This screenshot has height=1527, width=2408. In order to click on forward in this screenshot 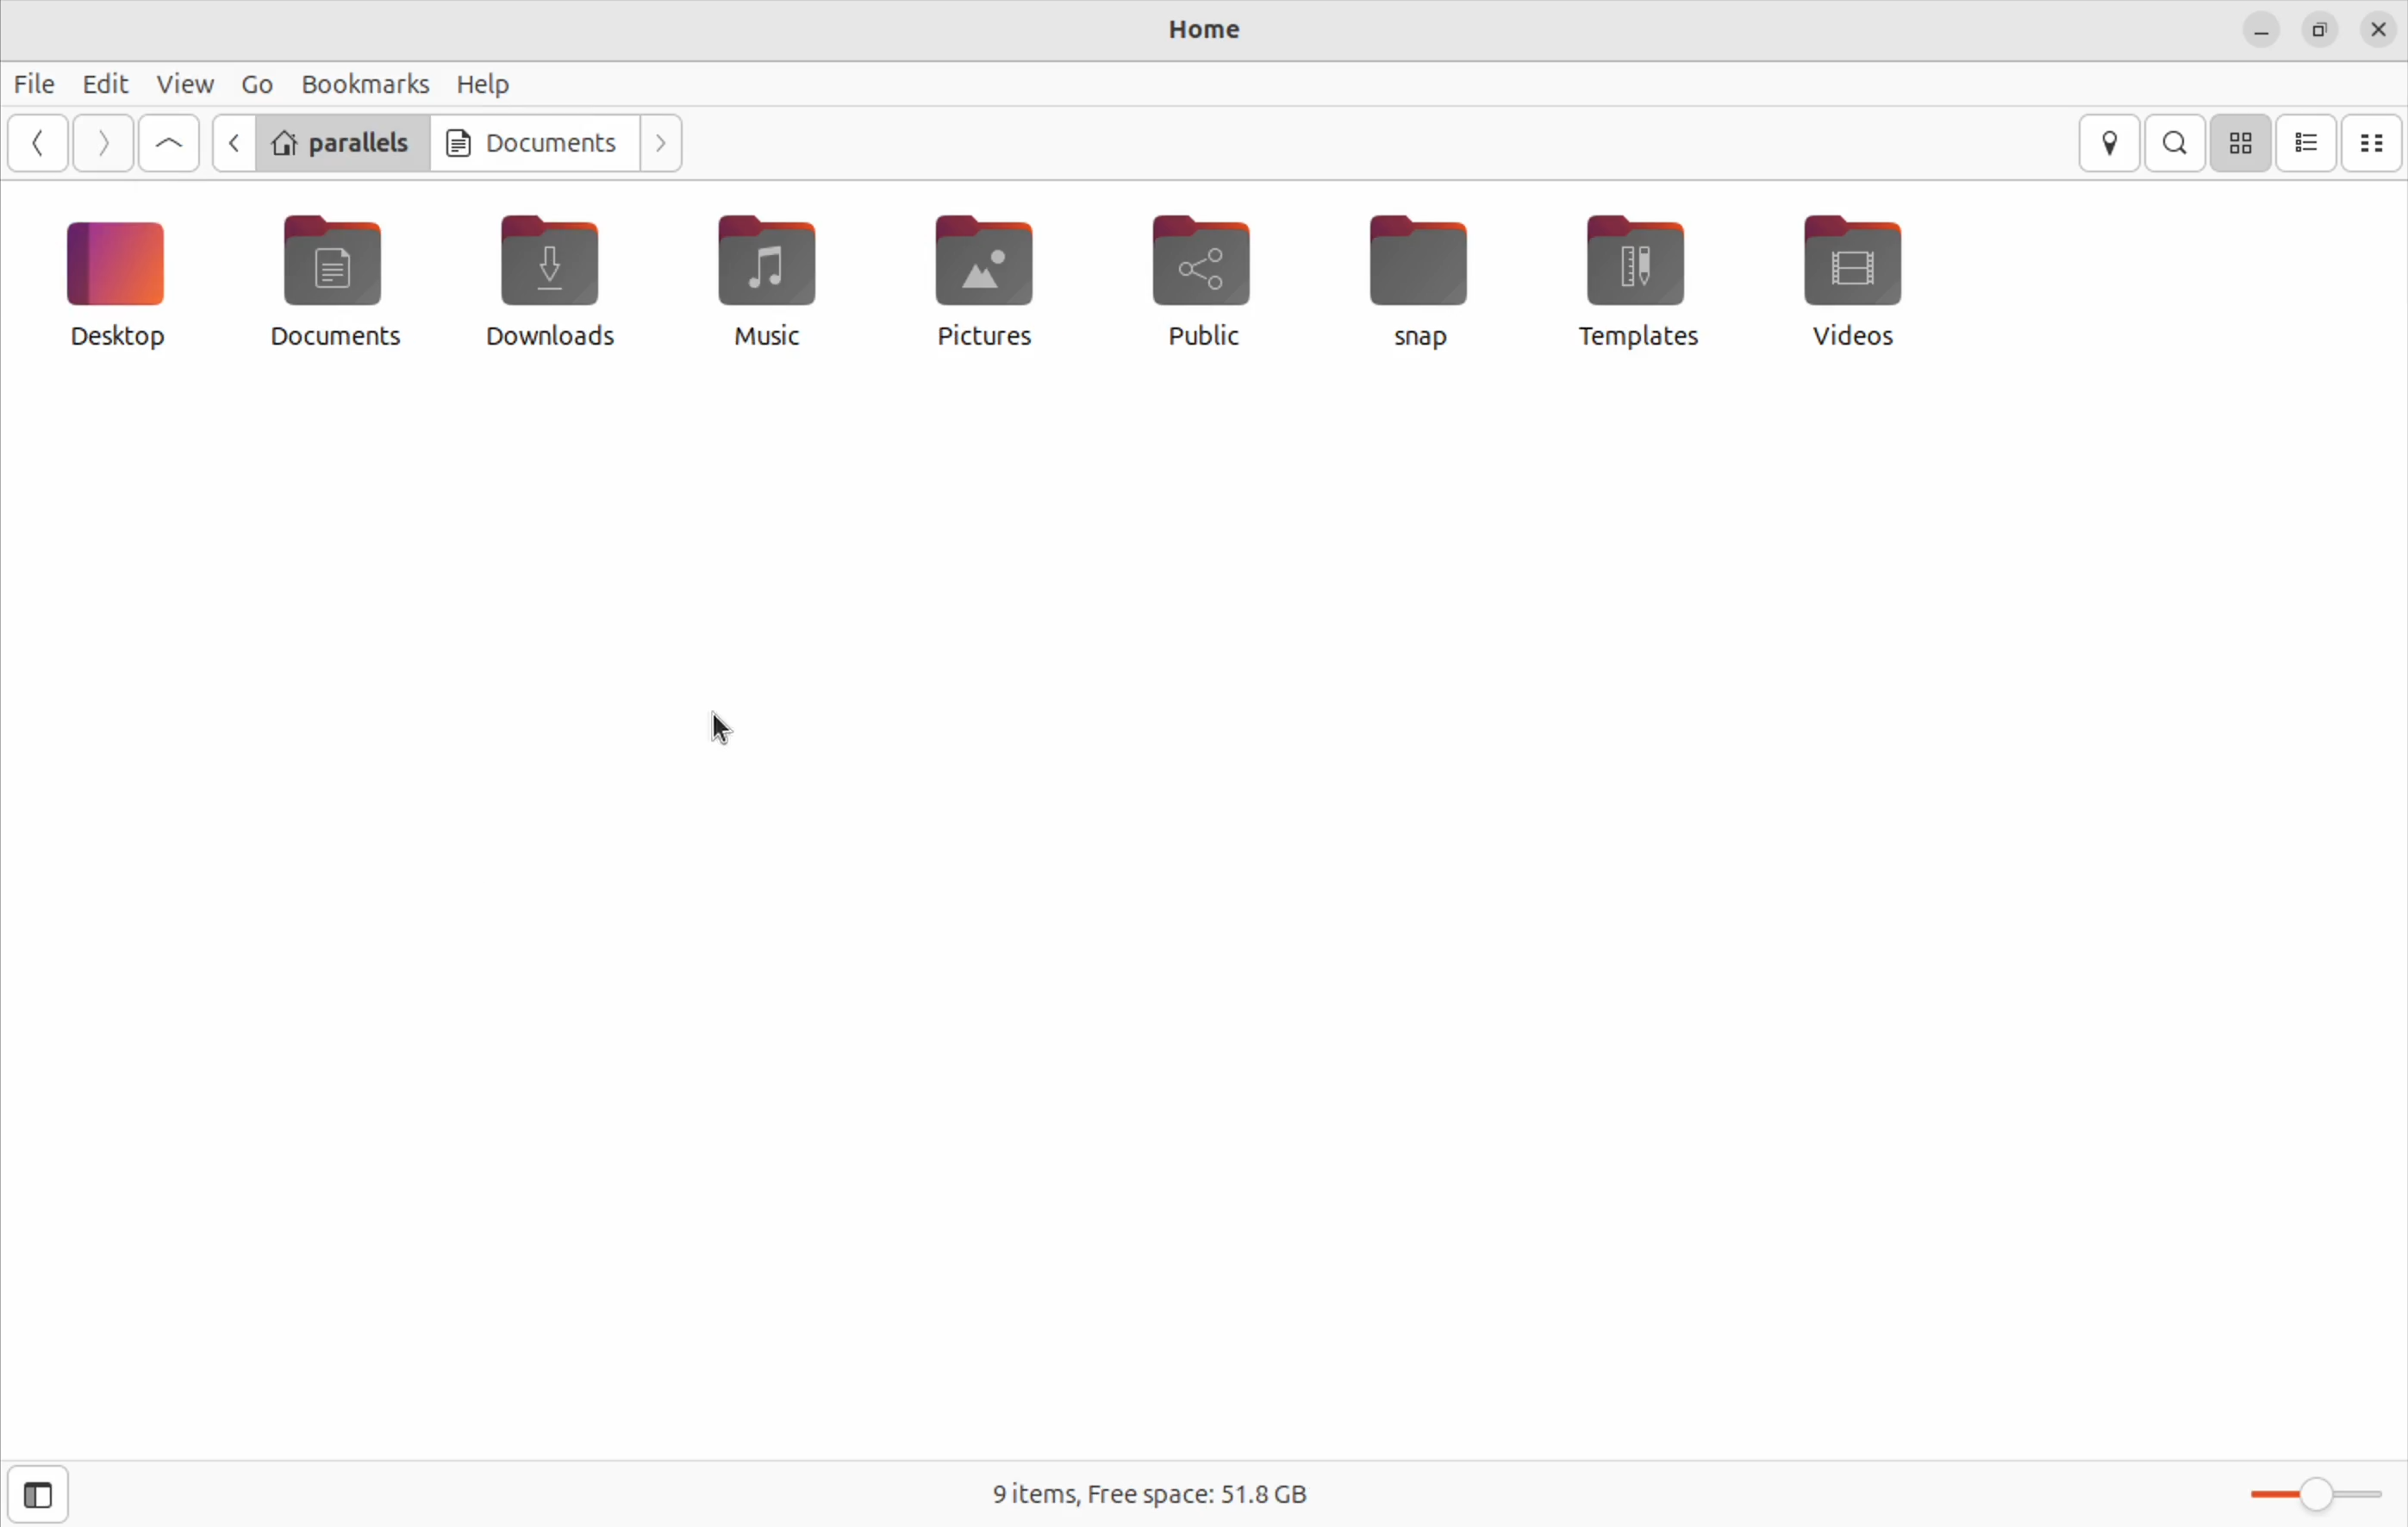, I will do `click(101, 144)`.